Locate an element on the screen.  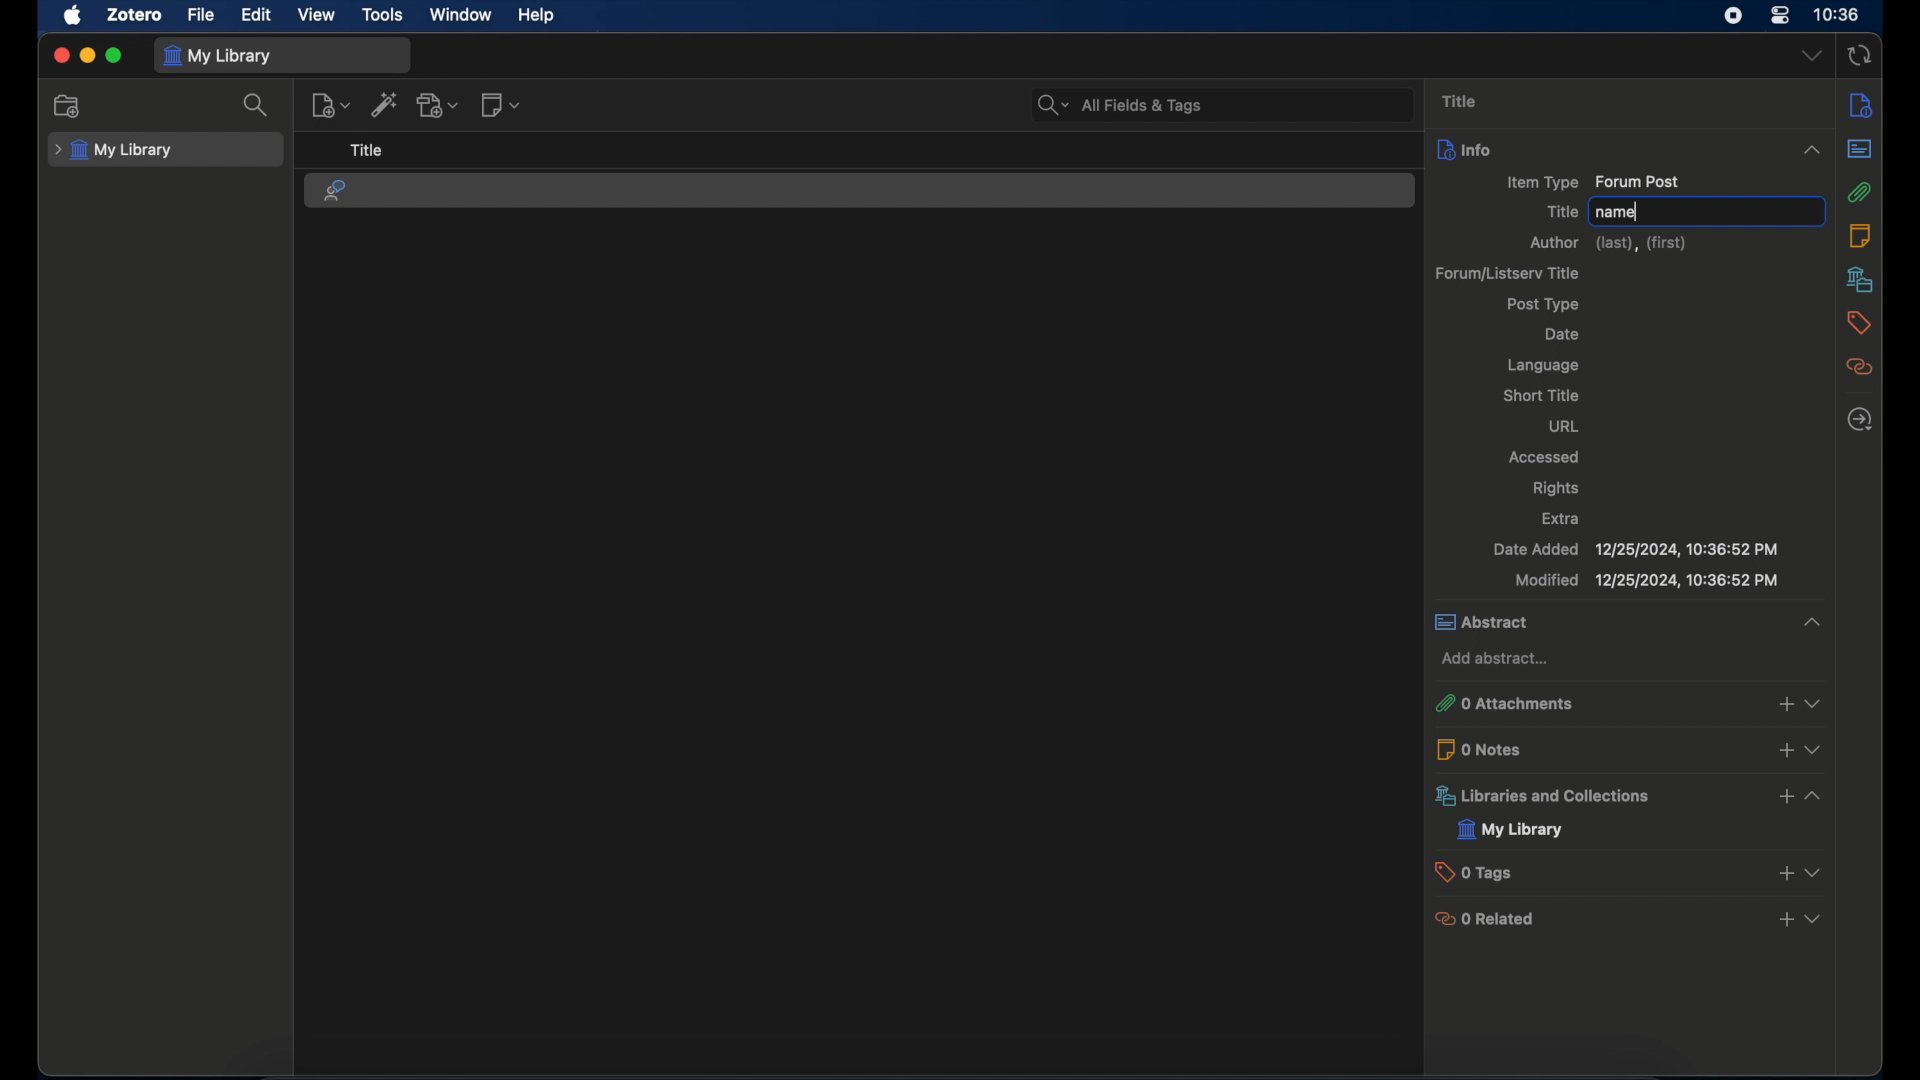
my library is located at coordinates (1511, 830).